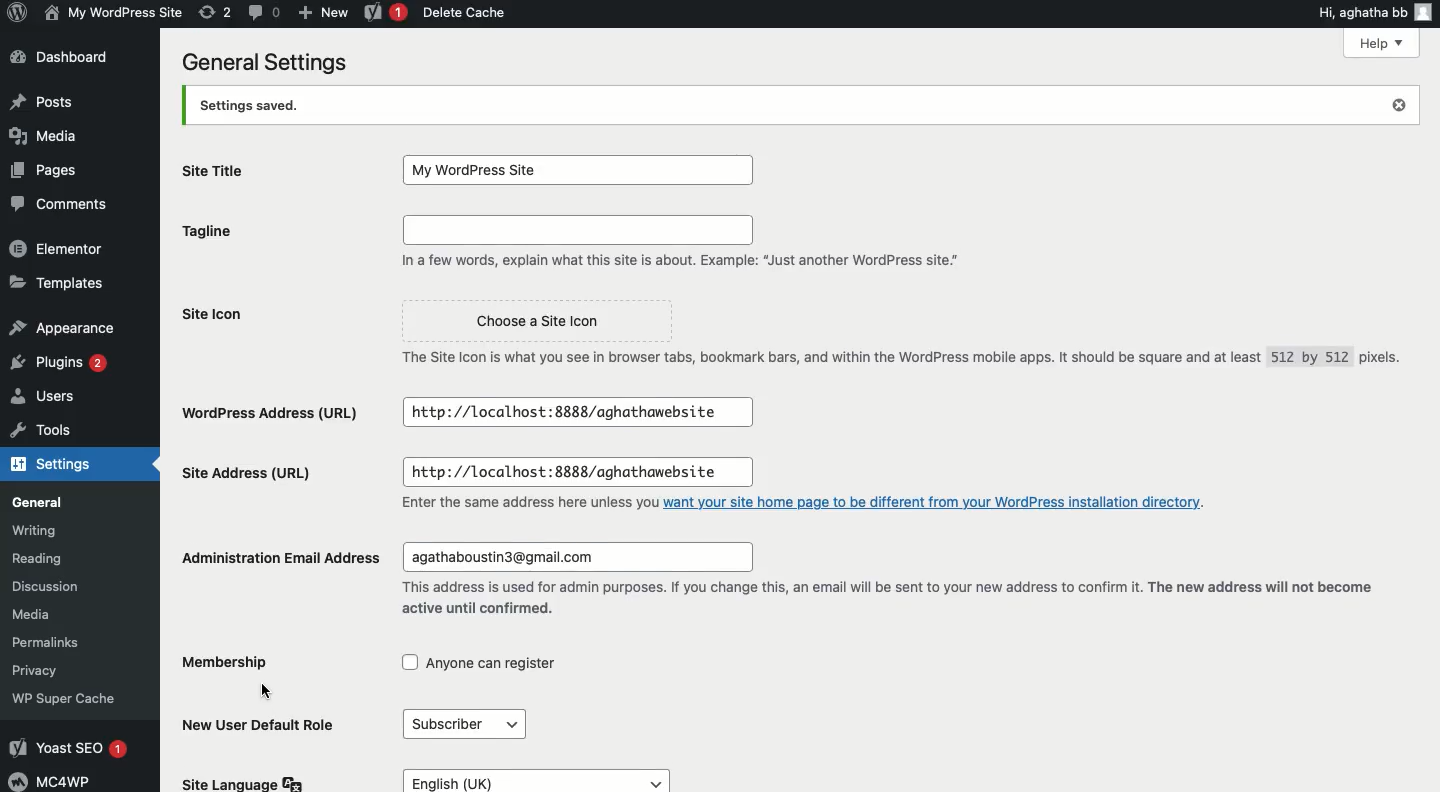 Image resolution: width=1440 pixels, height=792 pixels. What do you see at coordinates (529, 504) in the screenshot?
I see `Enter the same address here unless you` at bounding box center [529, 504].